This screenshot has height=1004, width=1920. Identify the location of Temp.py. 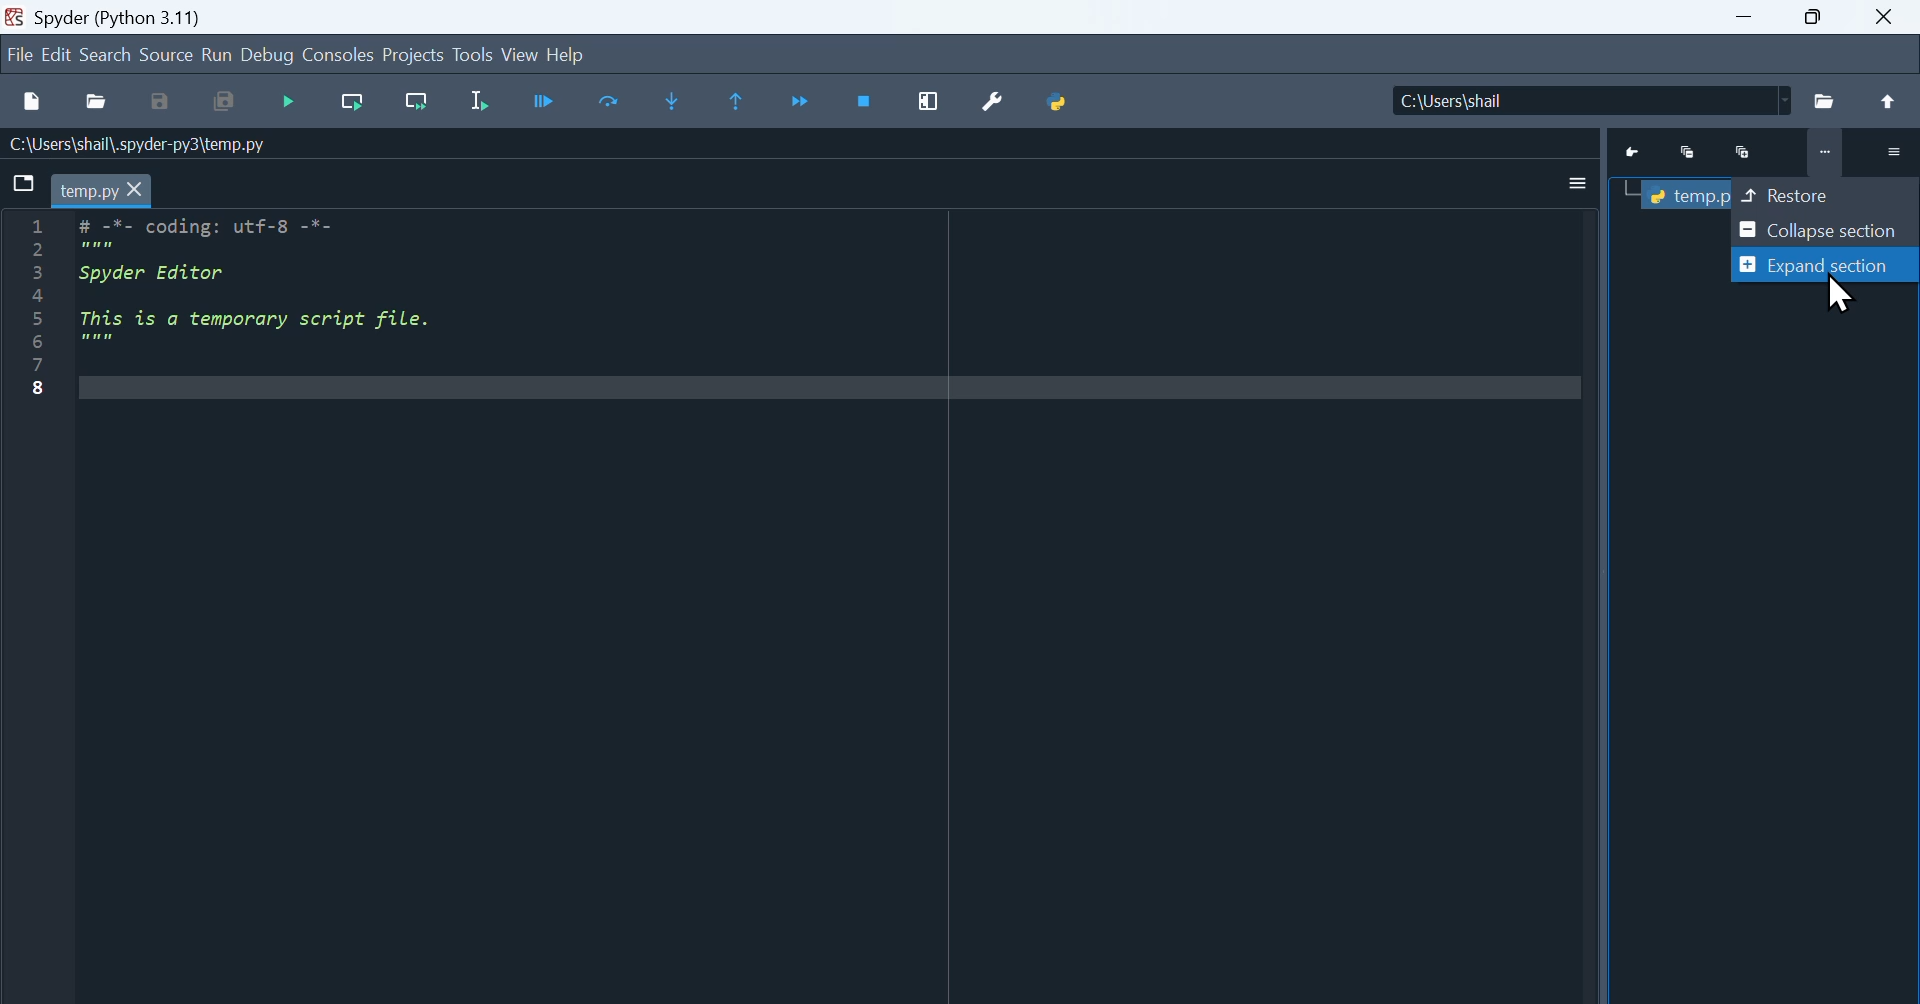
(1684, 194).